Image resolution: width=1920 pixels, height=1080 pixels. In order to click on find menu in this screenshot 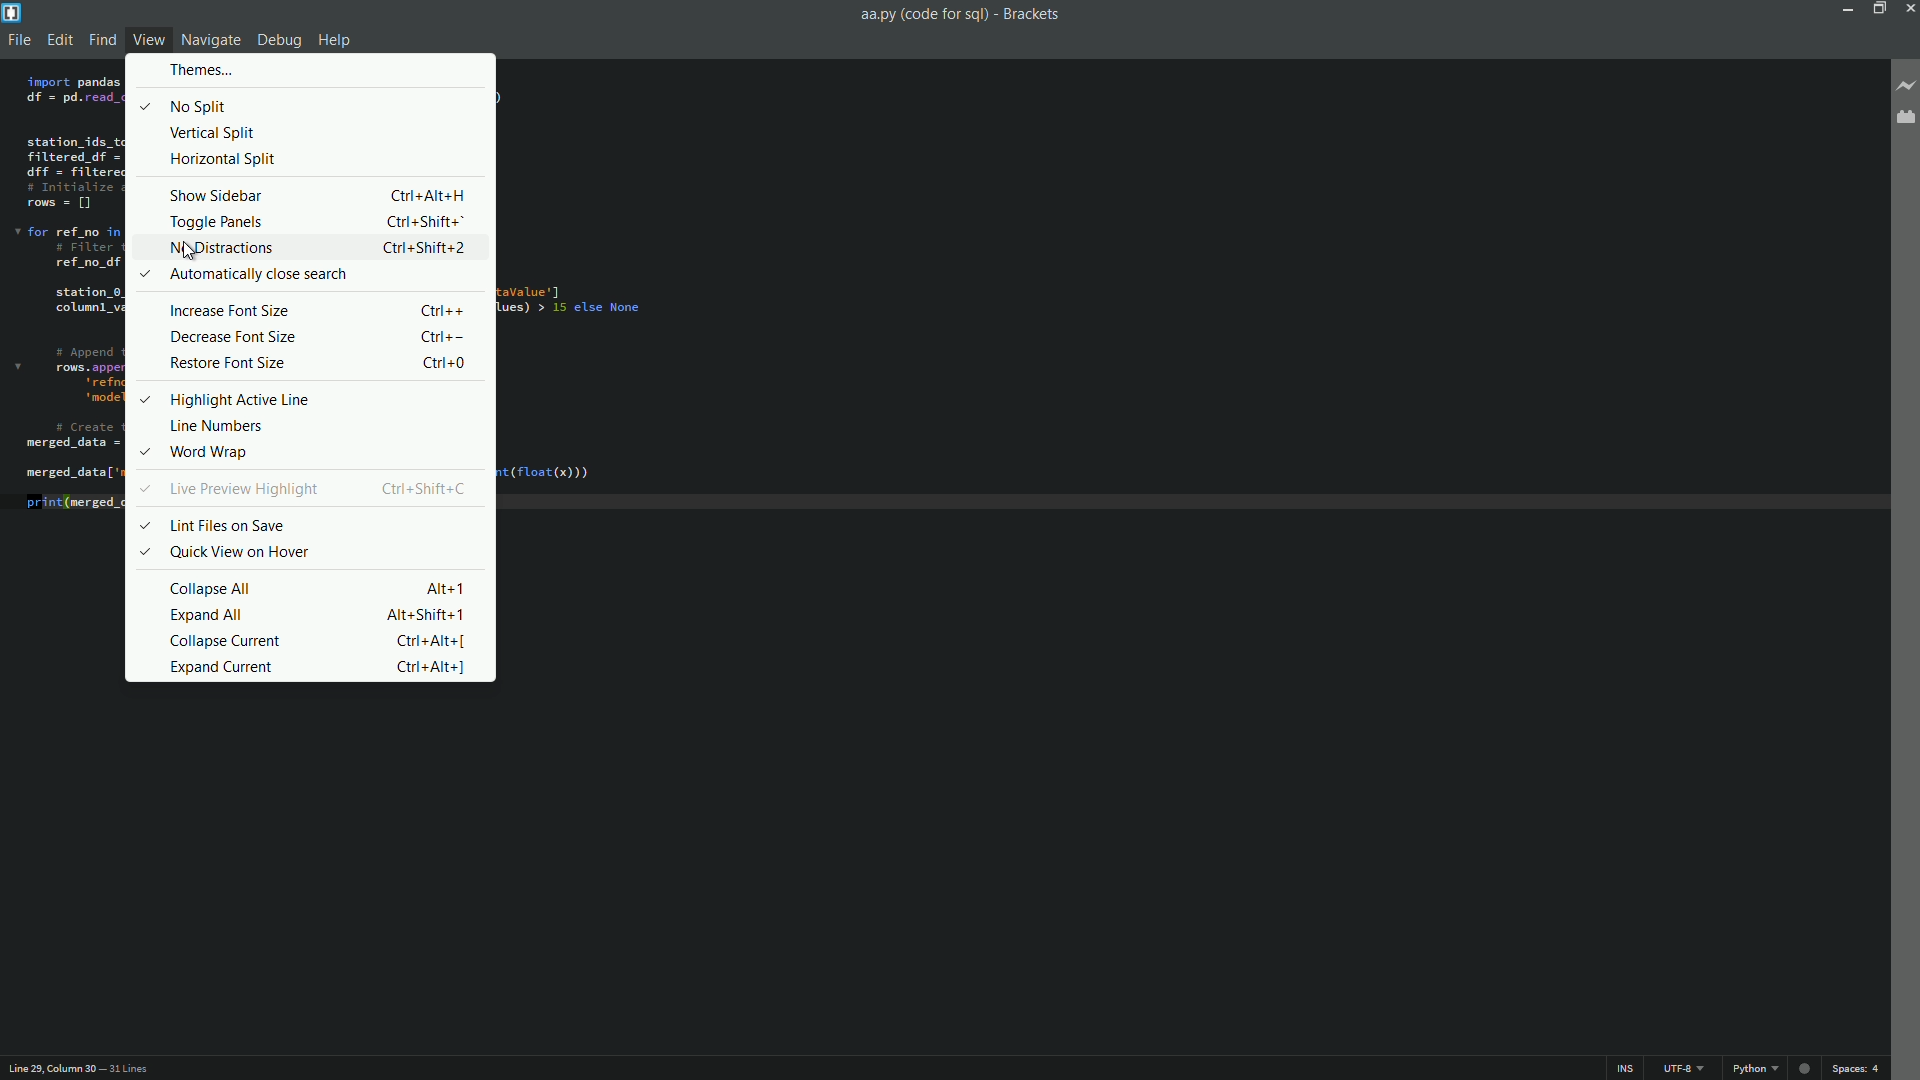, I will do `click(100, 37)`.